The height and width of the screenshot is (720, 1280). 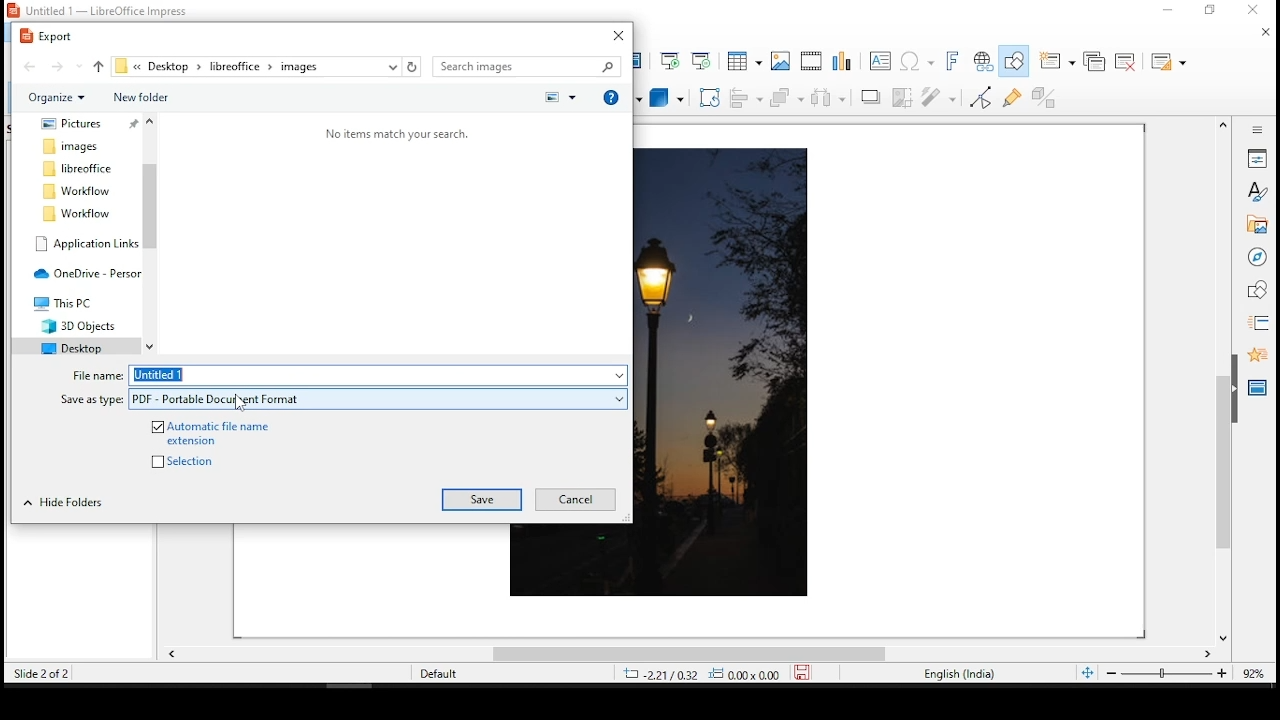 What do you see at coordinates (1261, 324) in the screenshot?
I see `slide transition` at bounding box center [1261, 324].